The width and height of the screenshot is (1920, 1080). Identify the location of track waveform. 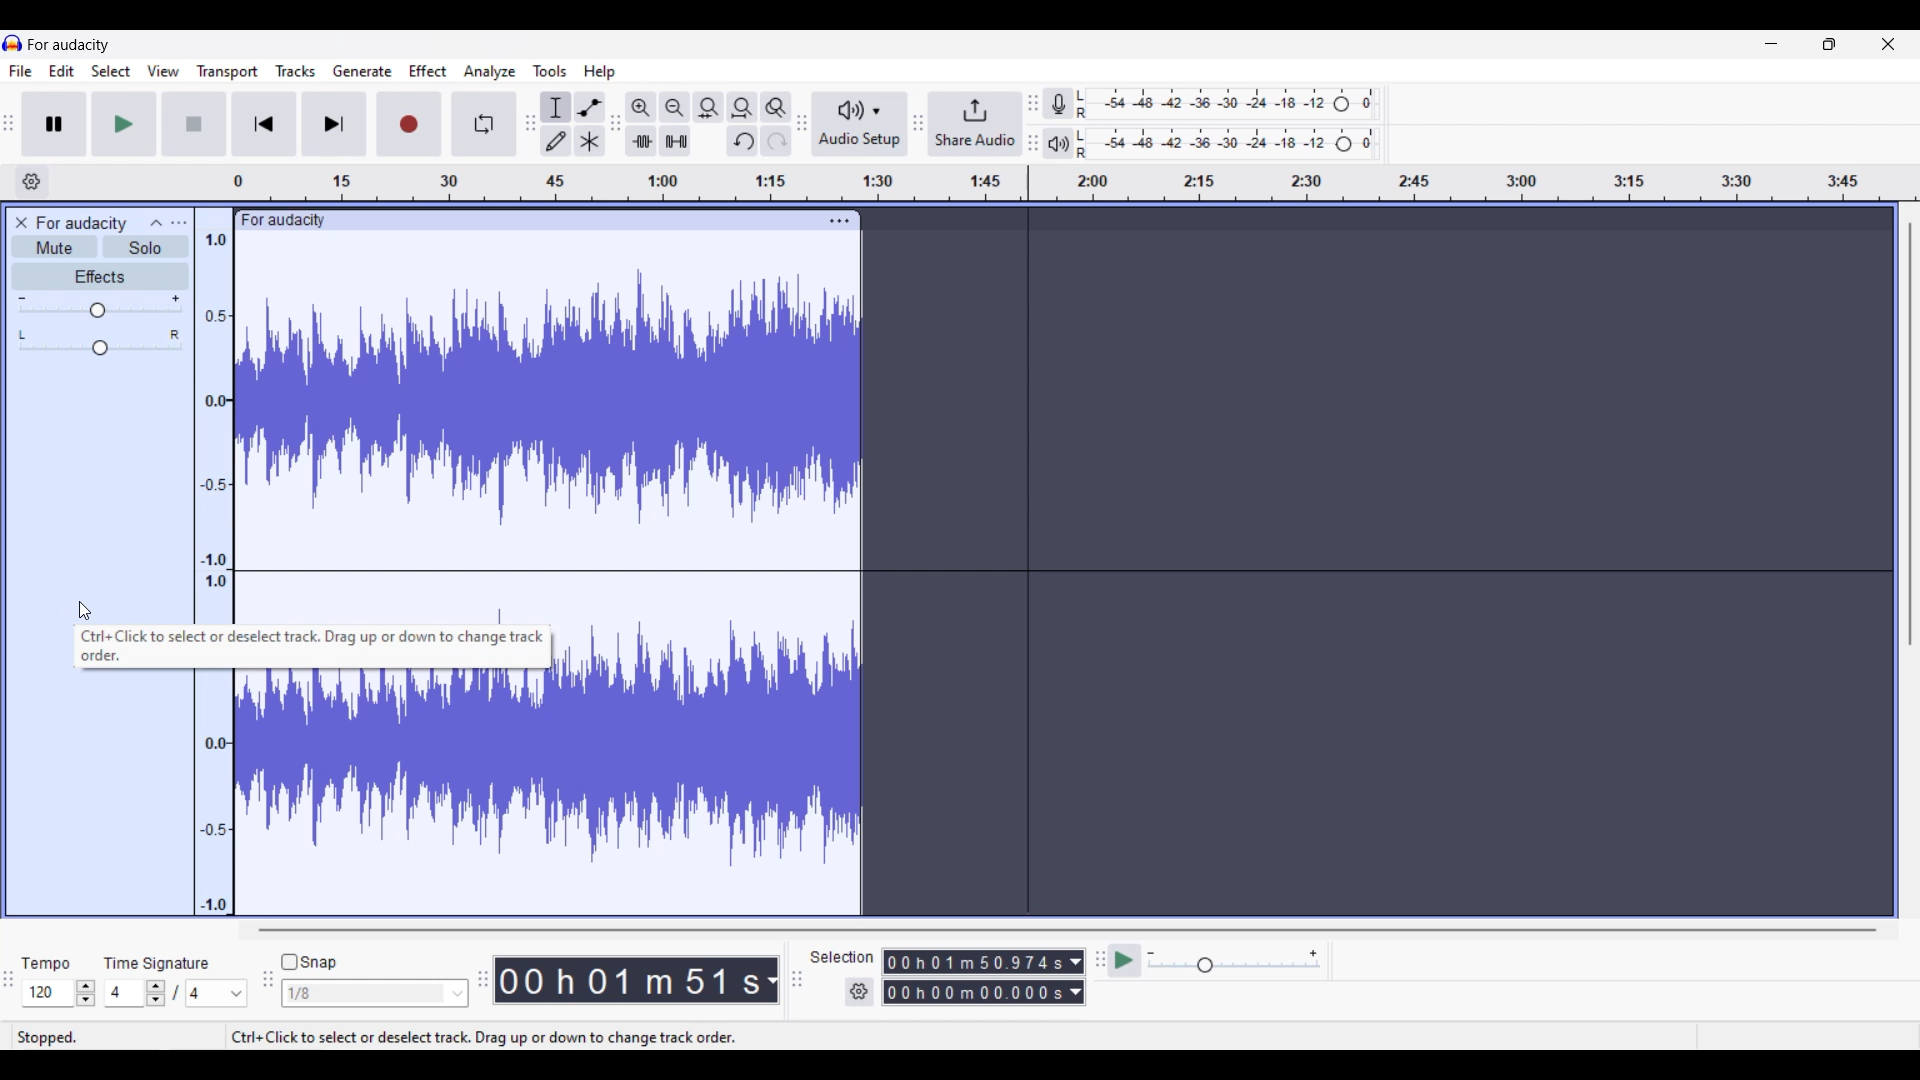
(394, 790).